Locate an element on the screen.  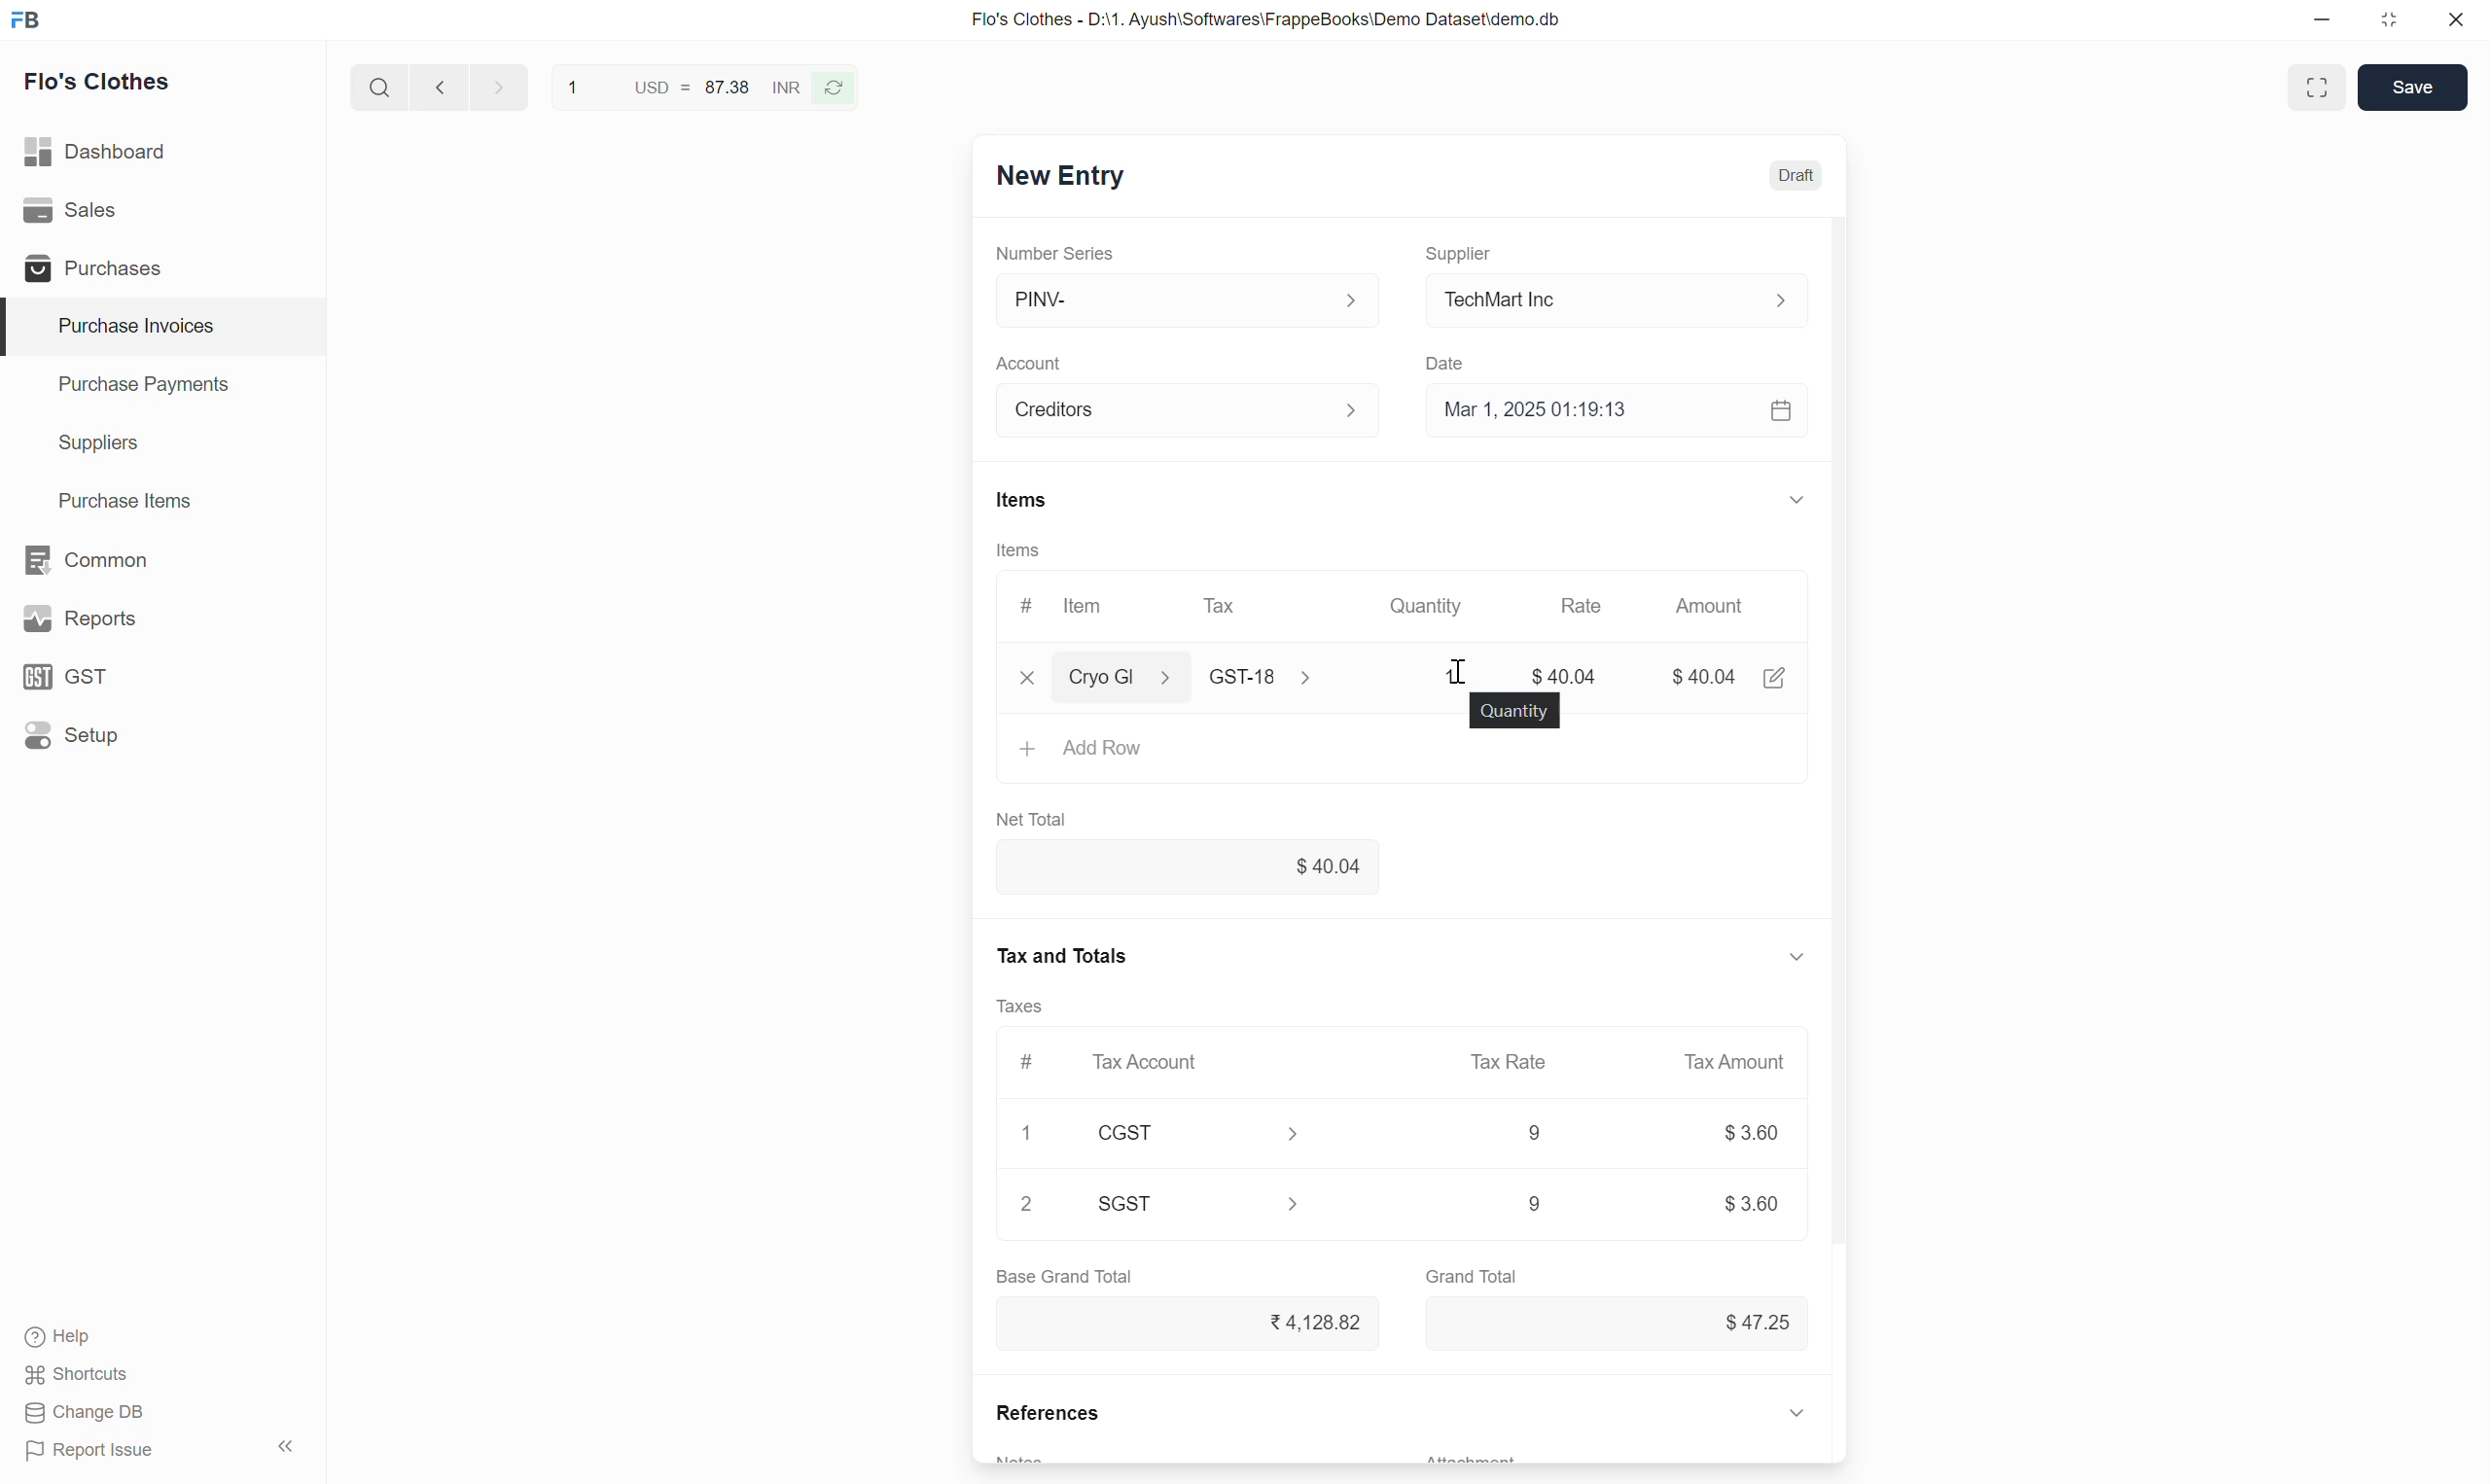
Purchase Invoices is located at coordinates (123, 326).